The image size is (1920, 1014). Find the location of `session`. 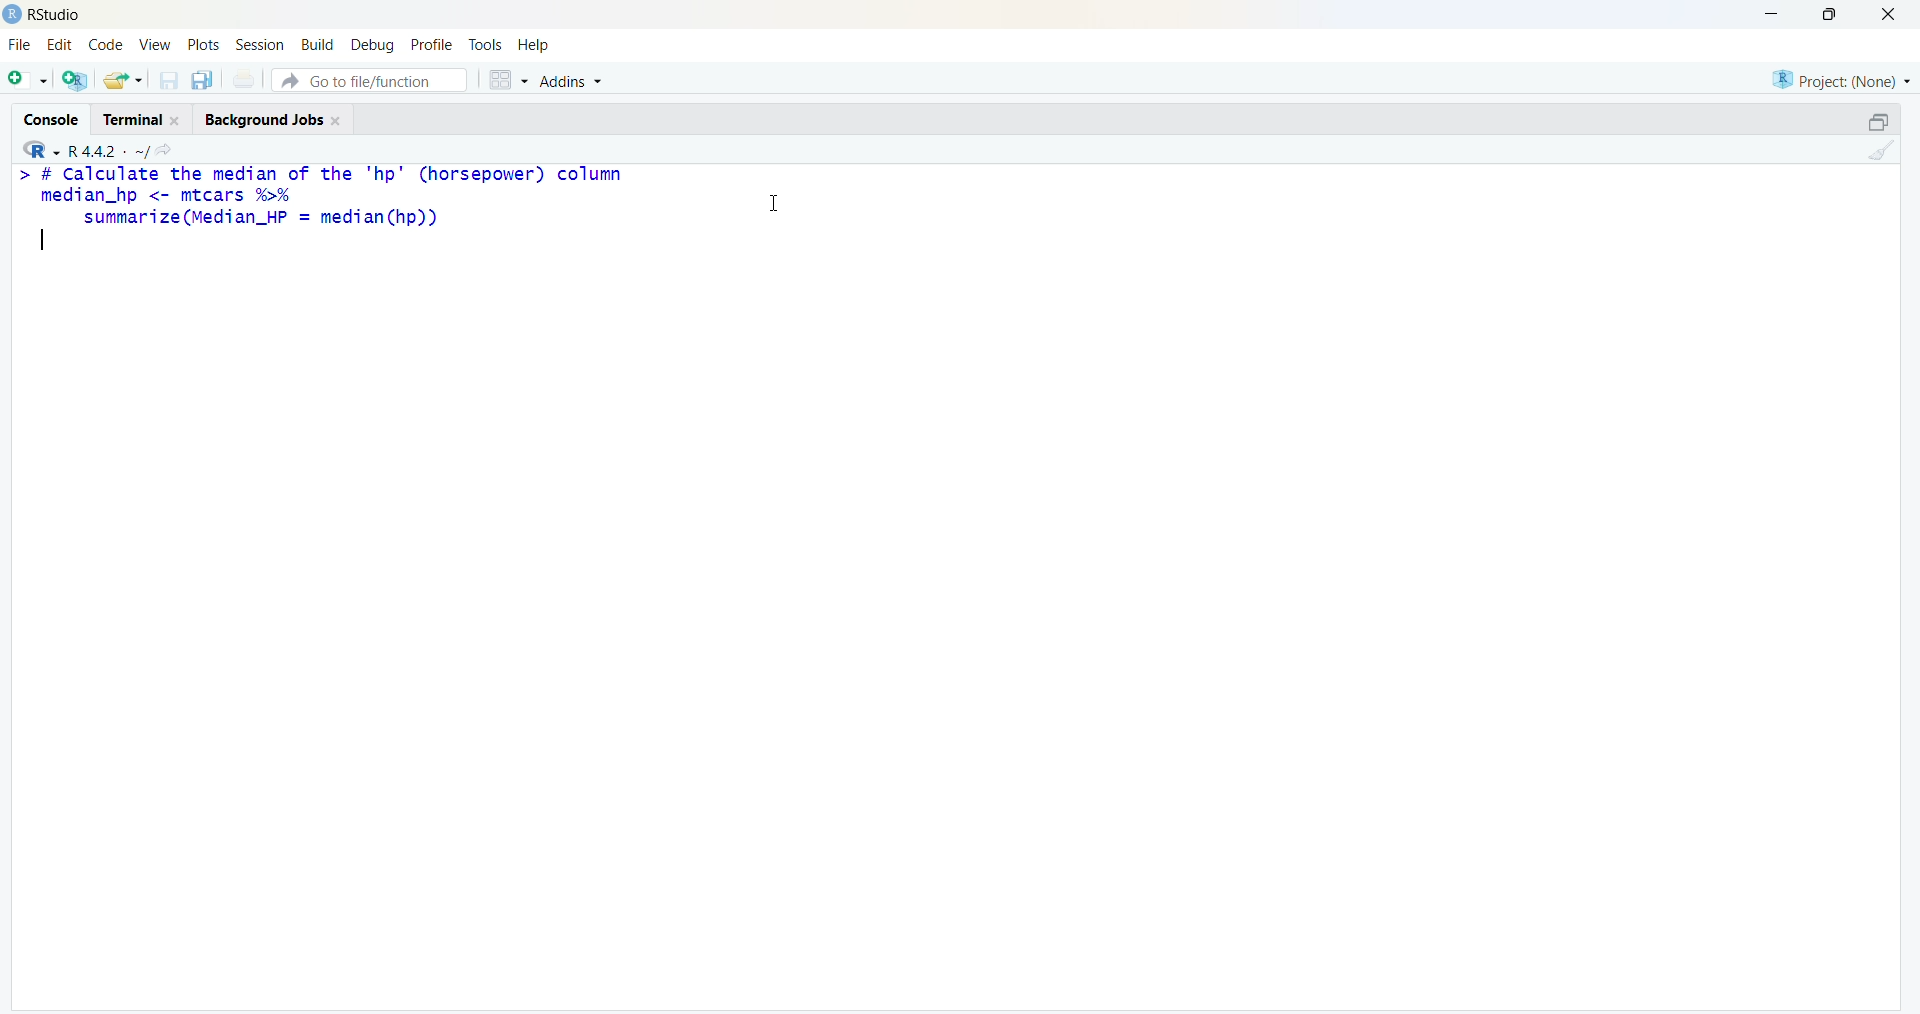

session is located at coordinates (260, 44).